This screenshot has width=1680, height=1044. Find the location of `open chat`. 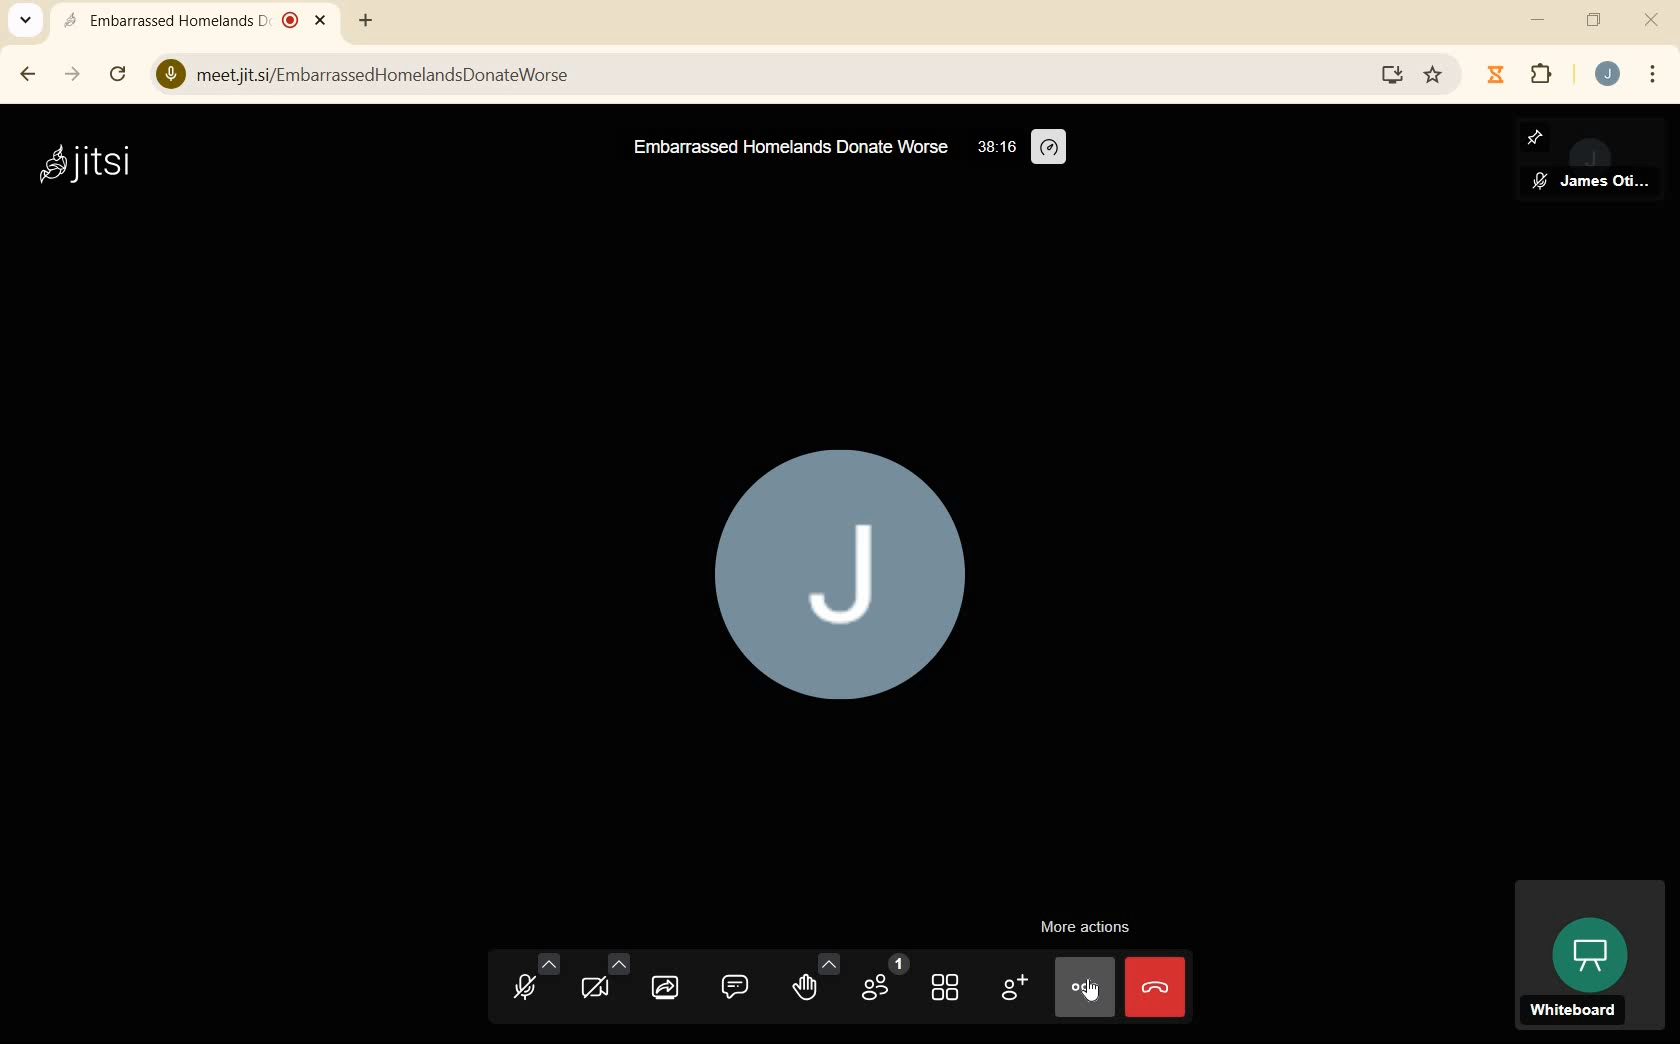

open chat is located at coordinates (735, 988).